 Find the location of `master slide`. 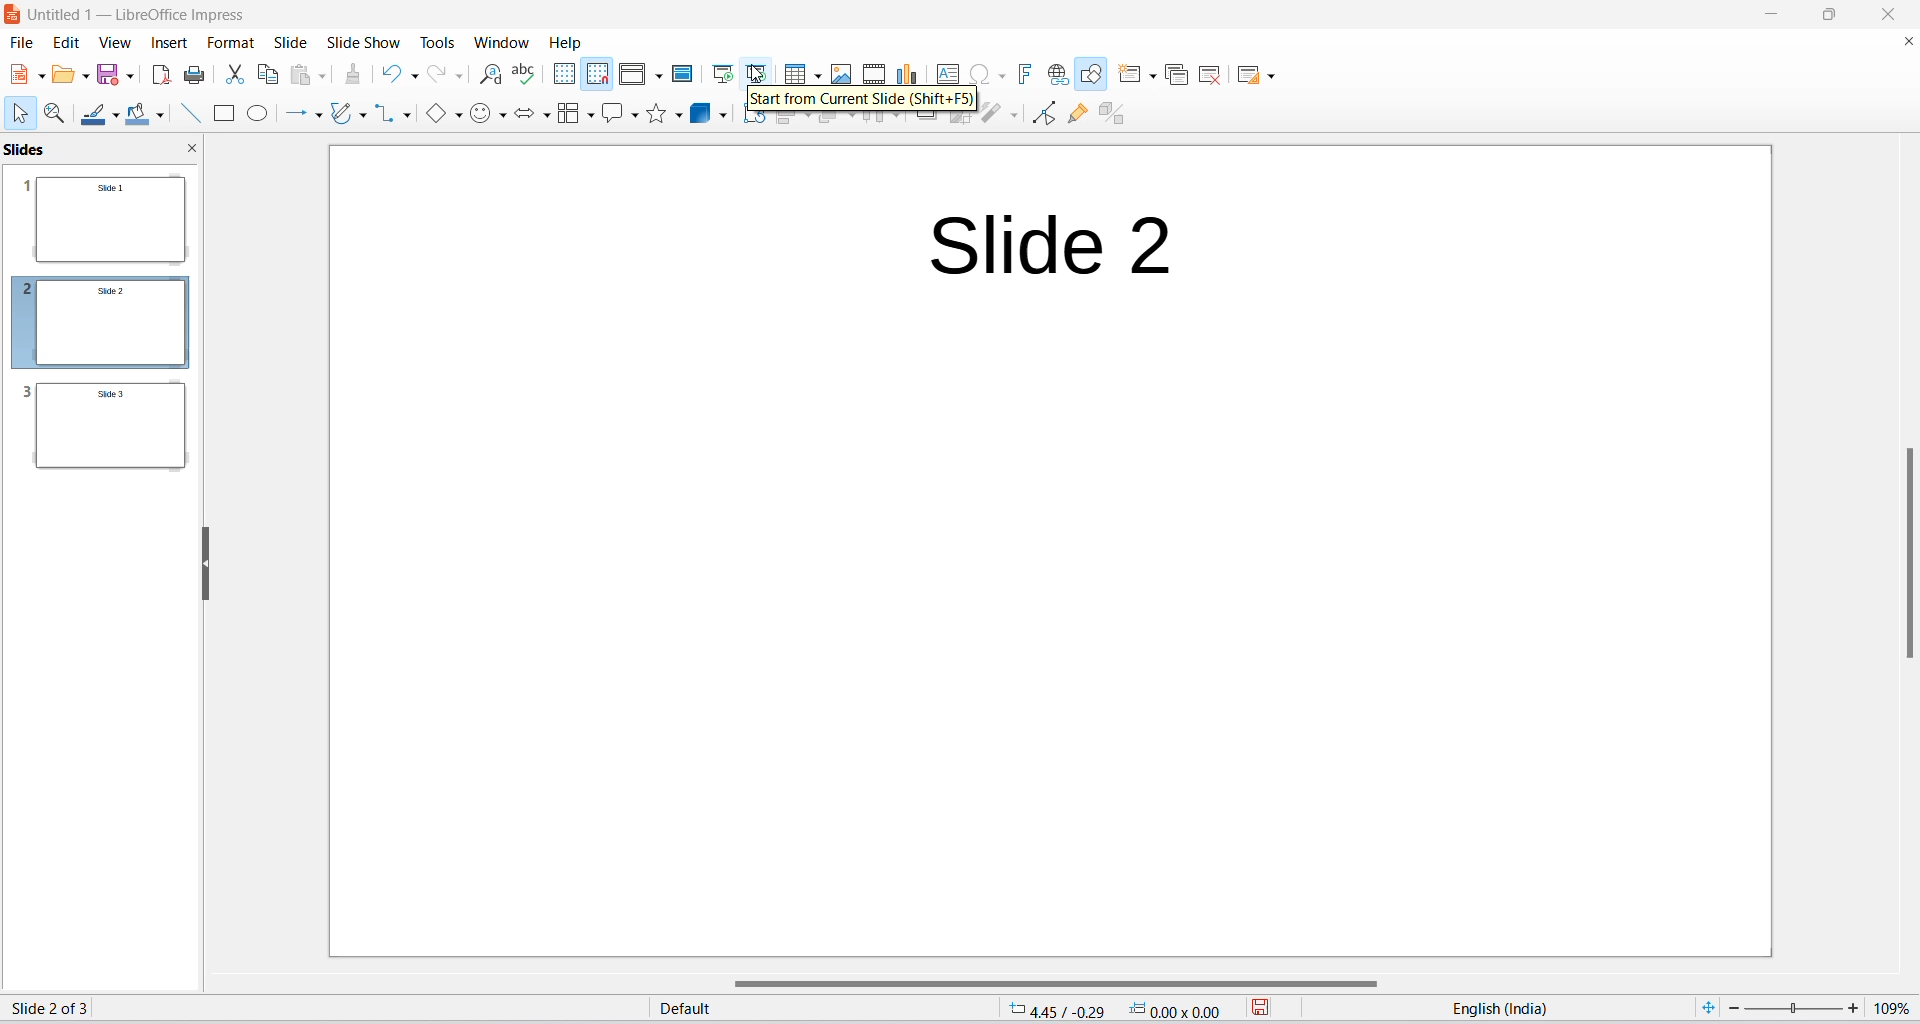

master slide is located at coordinates (686, 71).